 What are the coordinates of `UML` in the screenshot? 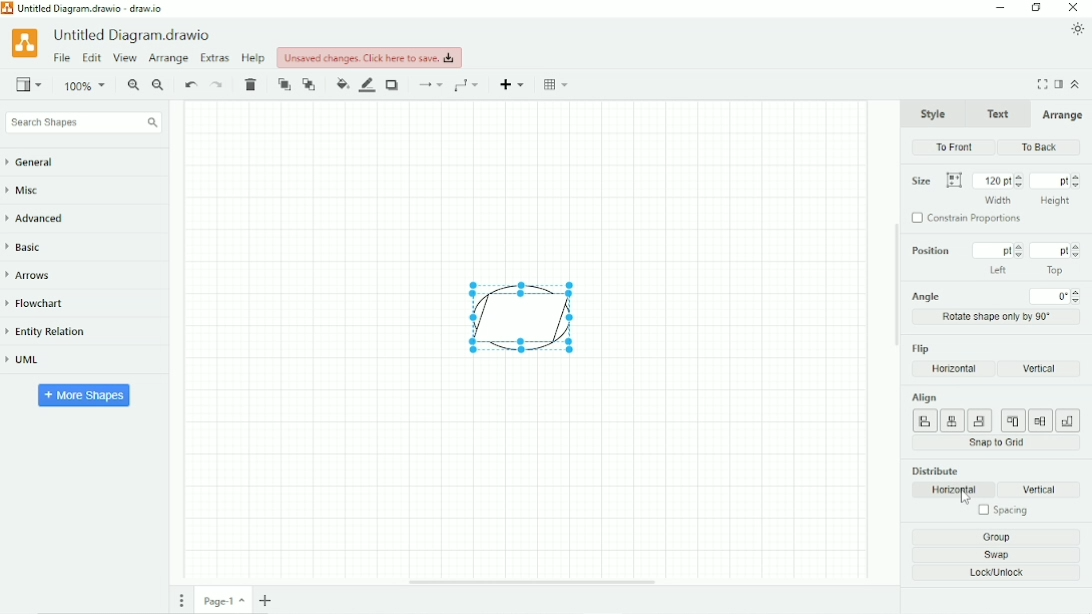 It's located at (31, 361).